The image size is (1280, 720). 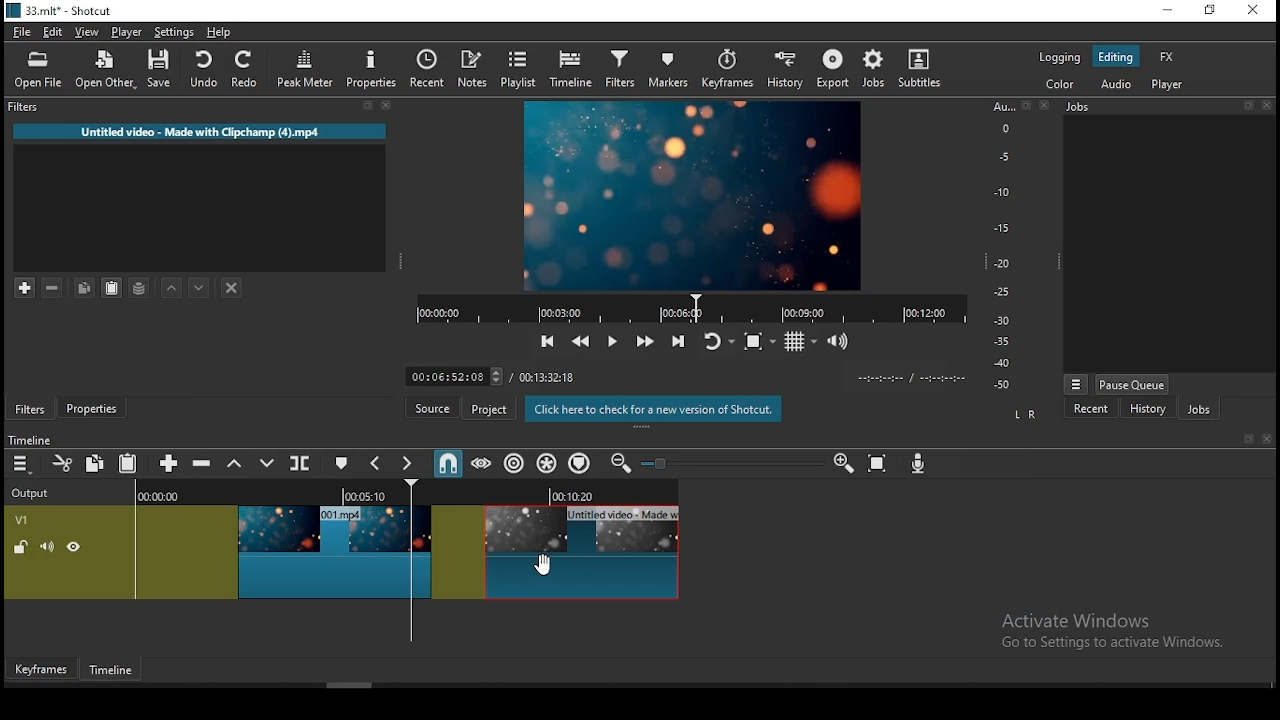 What do you see at coordinates (236, 463) in the screenshot?
I see `lift` at bounding box center [236, 463].